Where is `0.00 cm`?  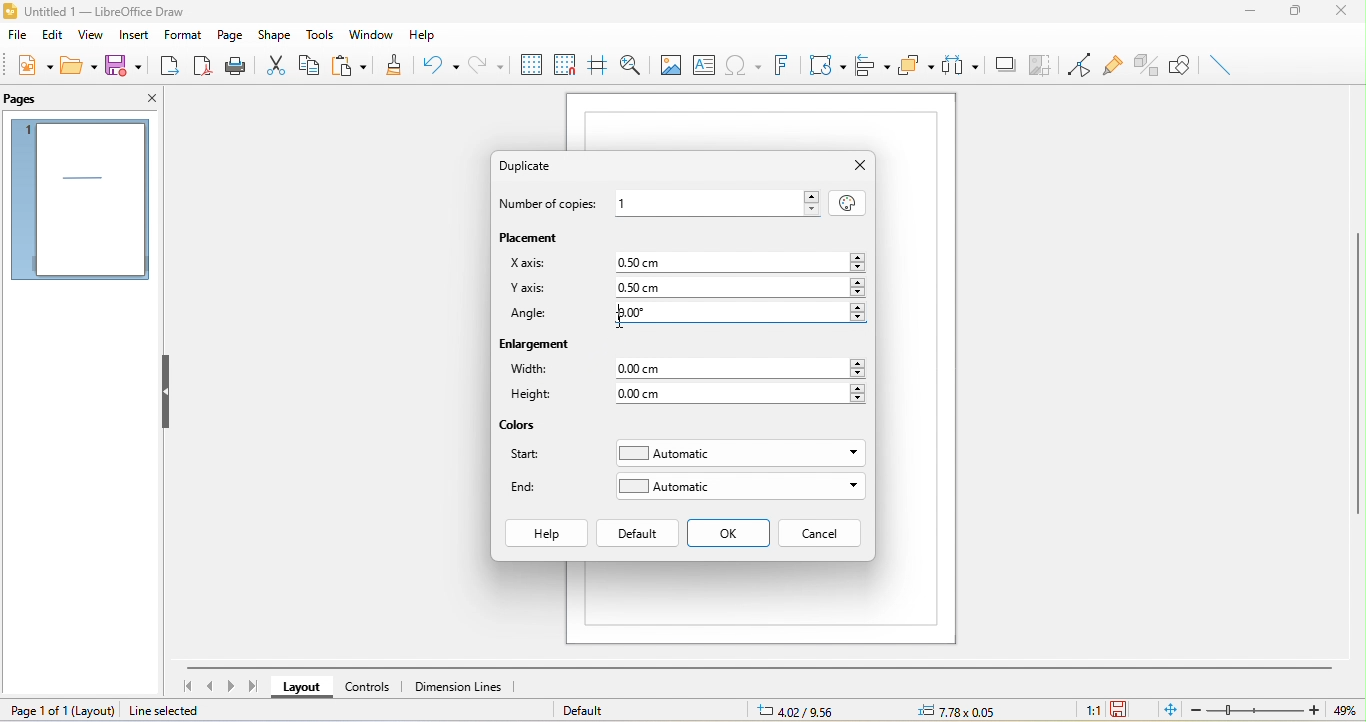
0.00 cm is located at coordinates (743, 368).